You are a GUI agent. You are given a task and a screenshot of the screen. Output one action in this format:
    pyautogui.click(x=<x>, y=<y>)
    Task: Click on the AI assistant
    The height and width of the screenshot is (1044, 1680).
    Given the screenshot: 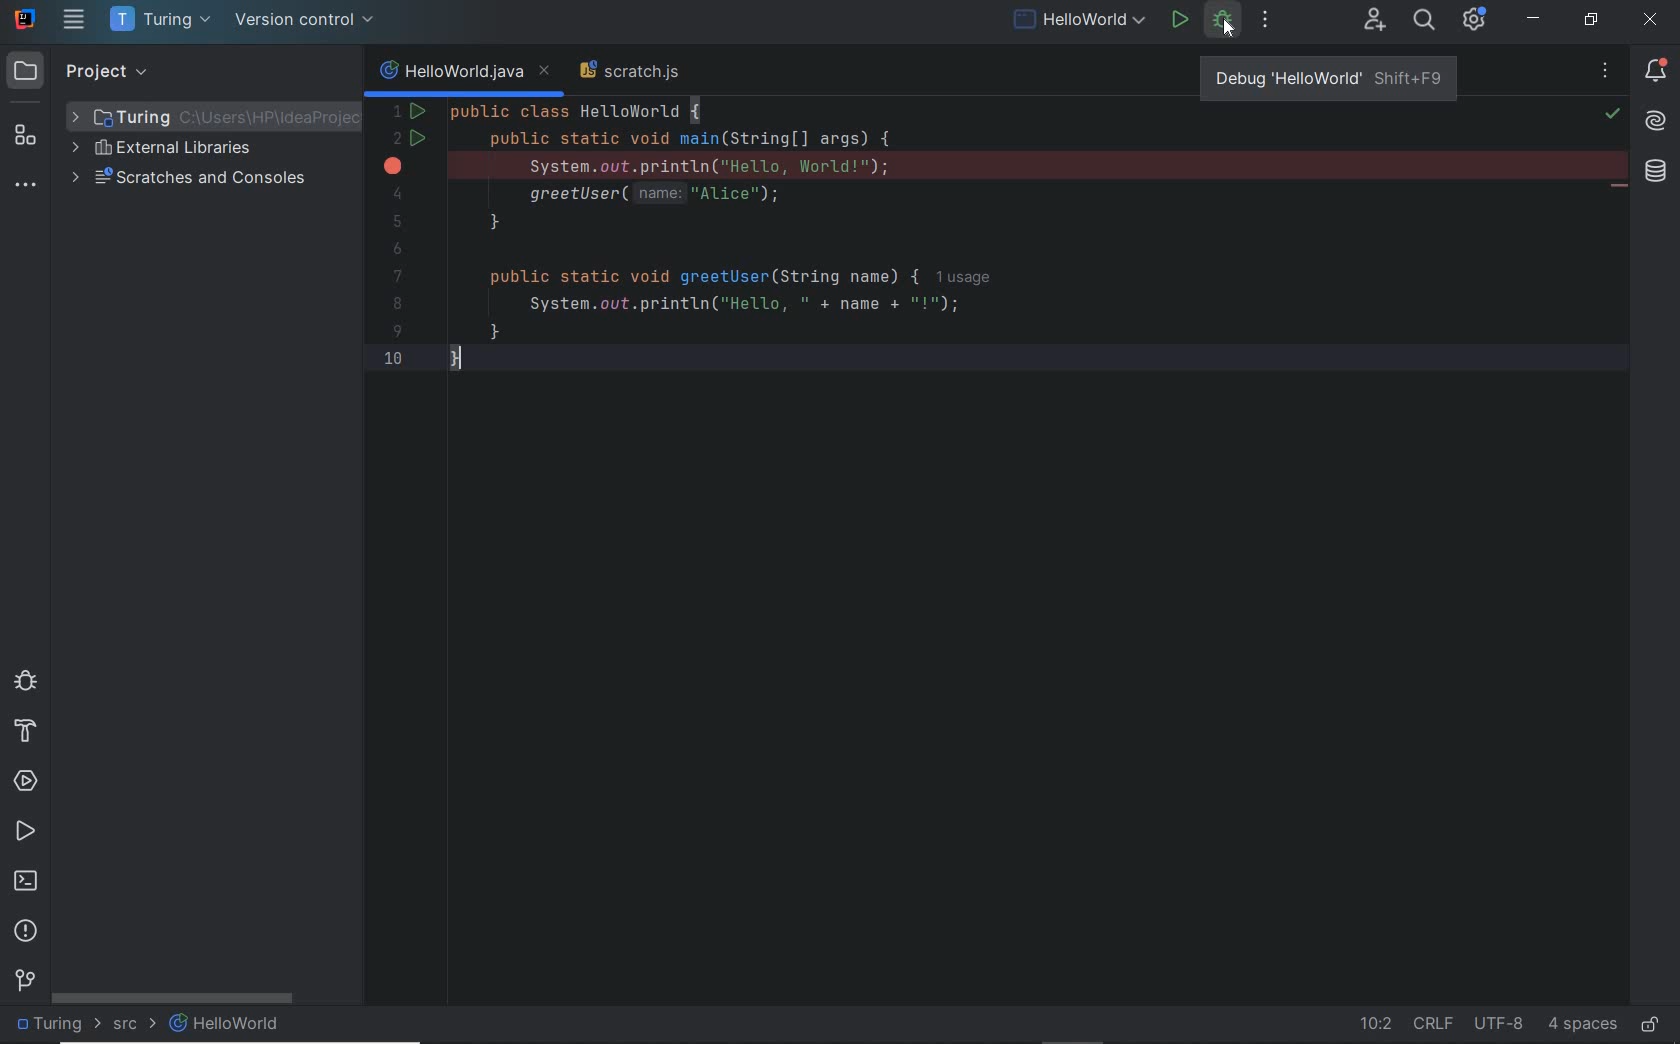 What is the action you would take?
    pyautogui.click(x=1656, y=122)
    